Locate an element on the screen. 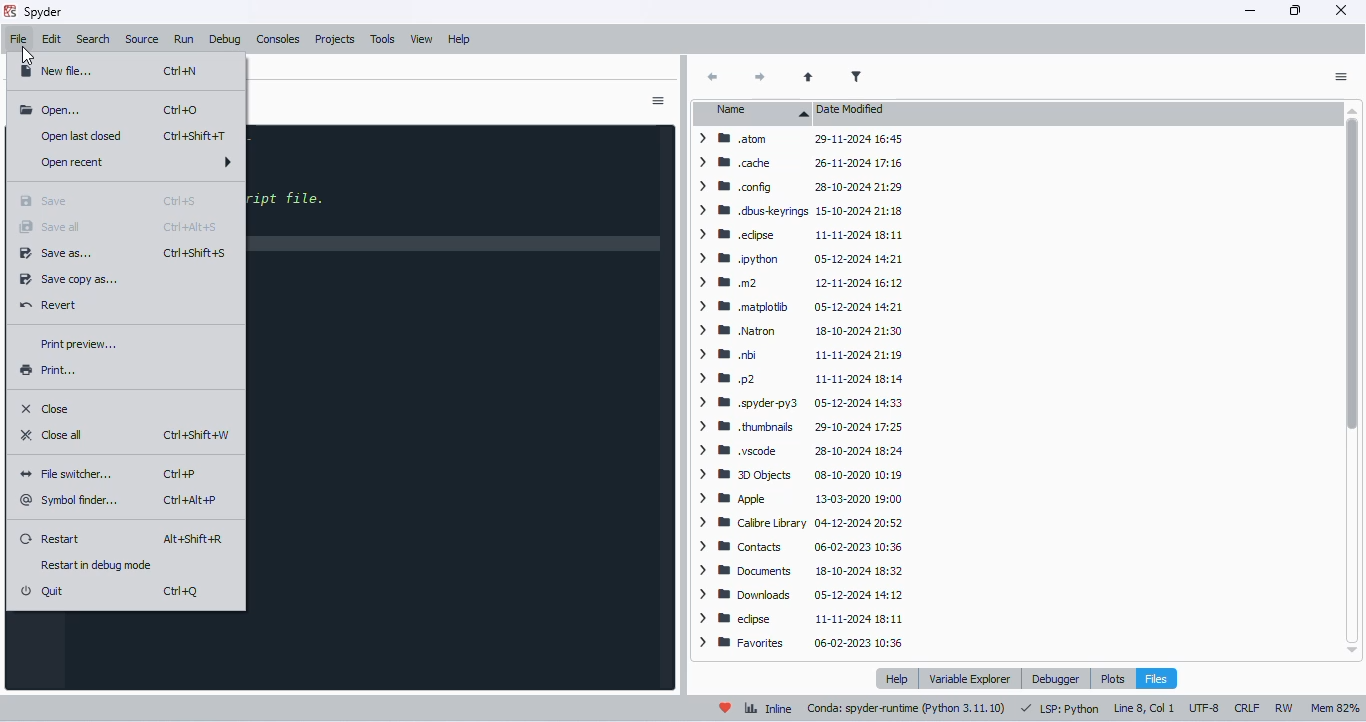 Image resolution: width=1366 pixels, height=722 pixels. plots is located at coordinates (1112, 678).